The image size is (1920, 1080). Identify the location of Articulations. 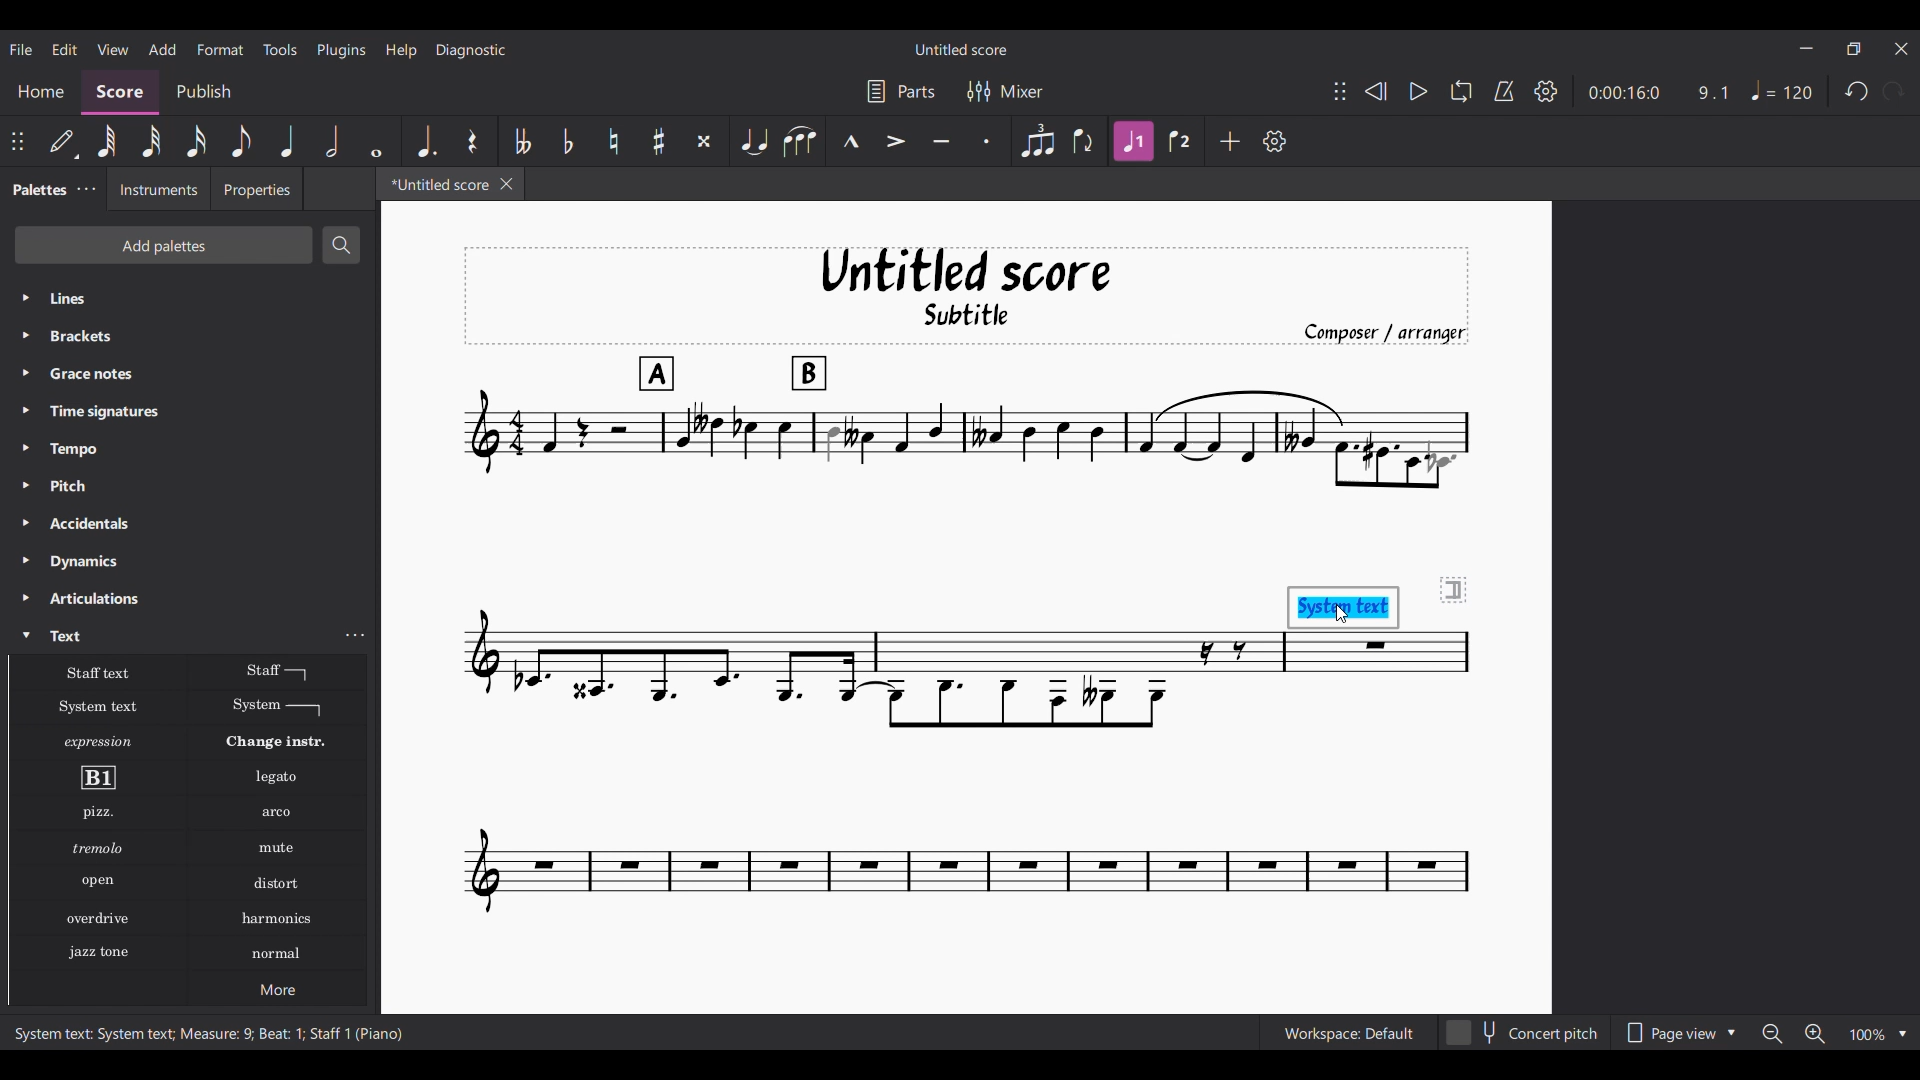
(191, 598).